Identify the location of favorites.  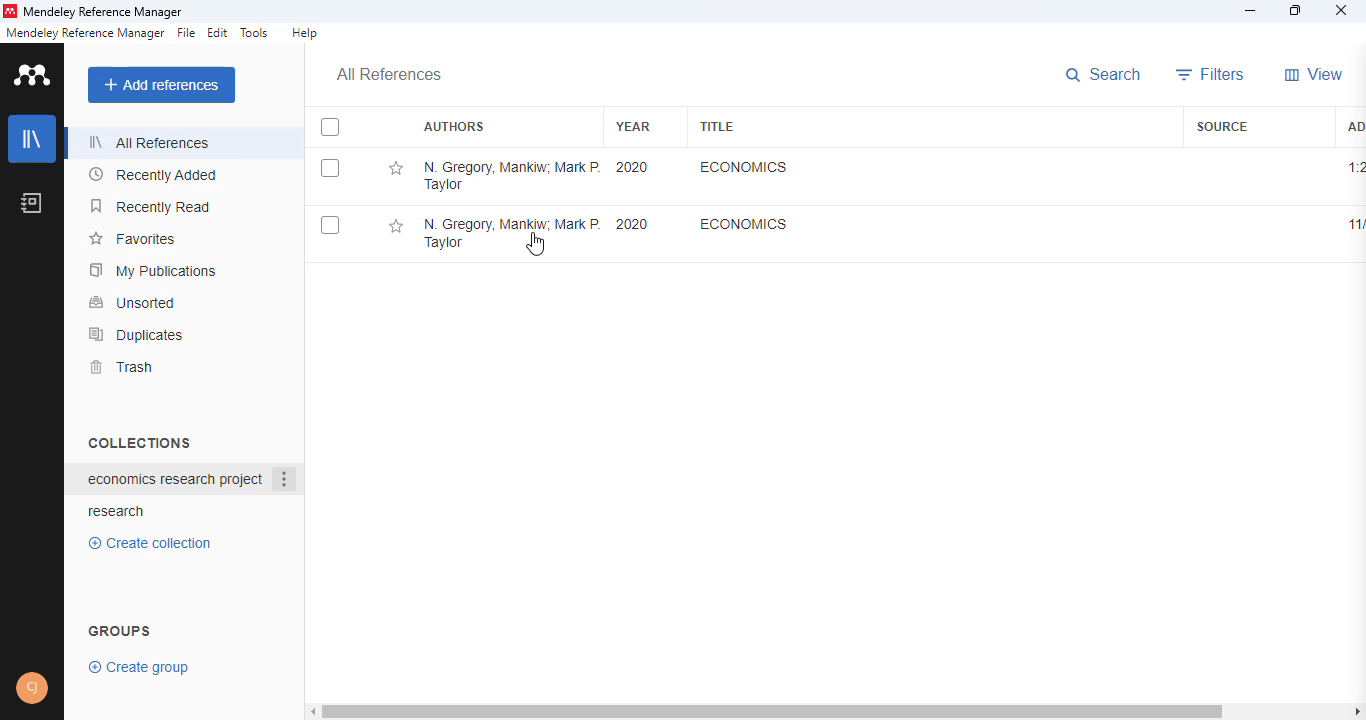
(131, 239).